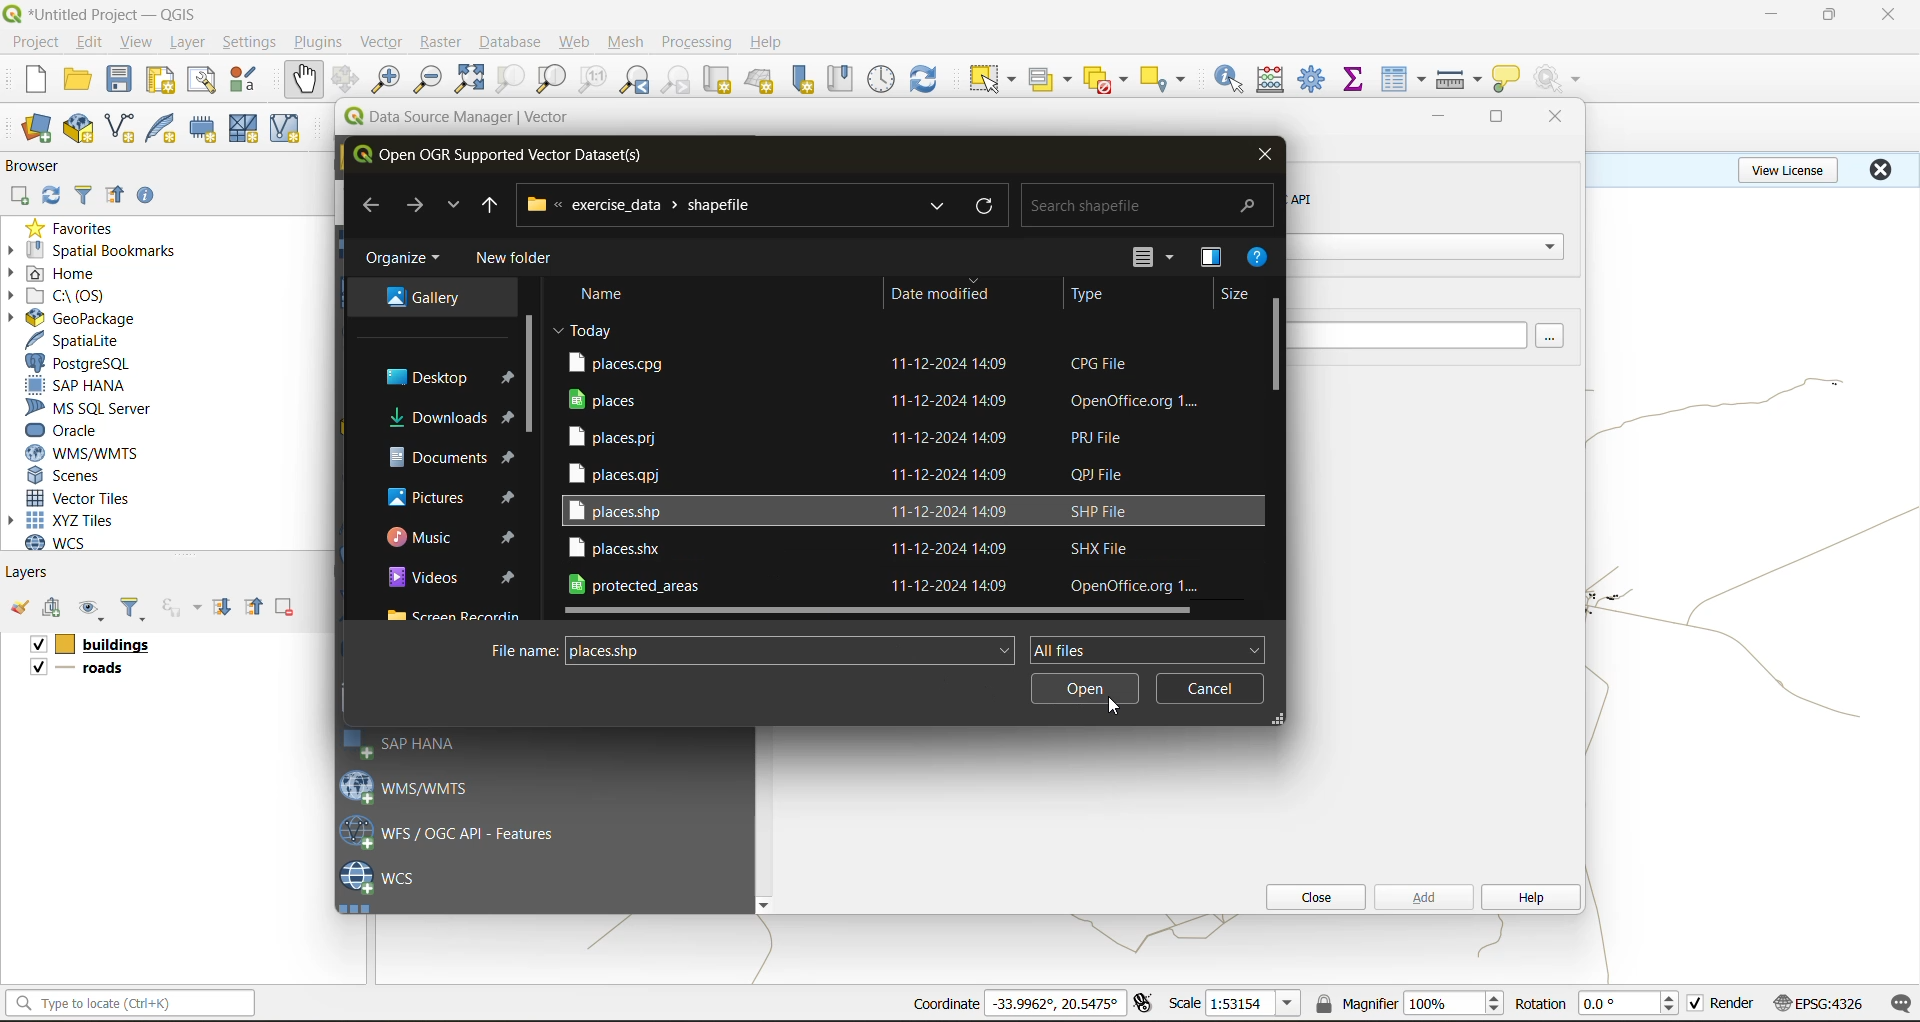 This screenshot has width=1920, height=1022. What do you see at coordinates (1089, 296) in the screenshot?
I see `type` at bounding box center [1089, 296].